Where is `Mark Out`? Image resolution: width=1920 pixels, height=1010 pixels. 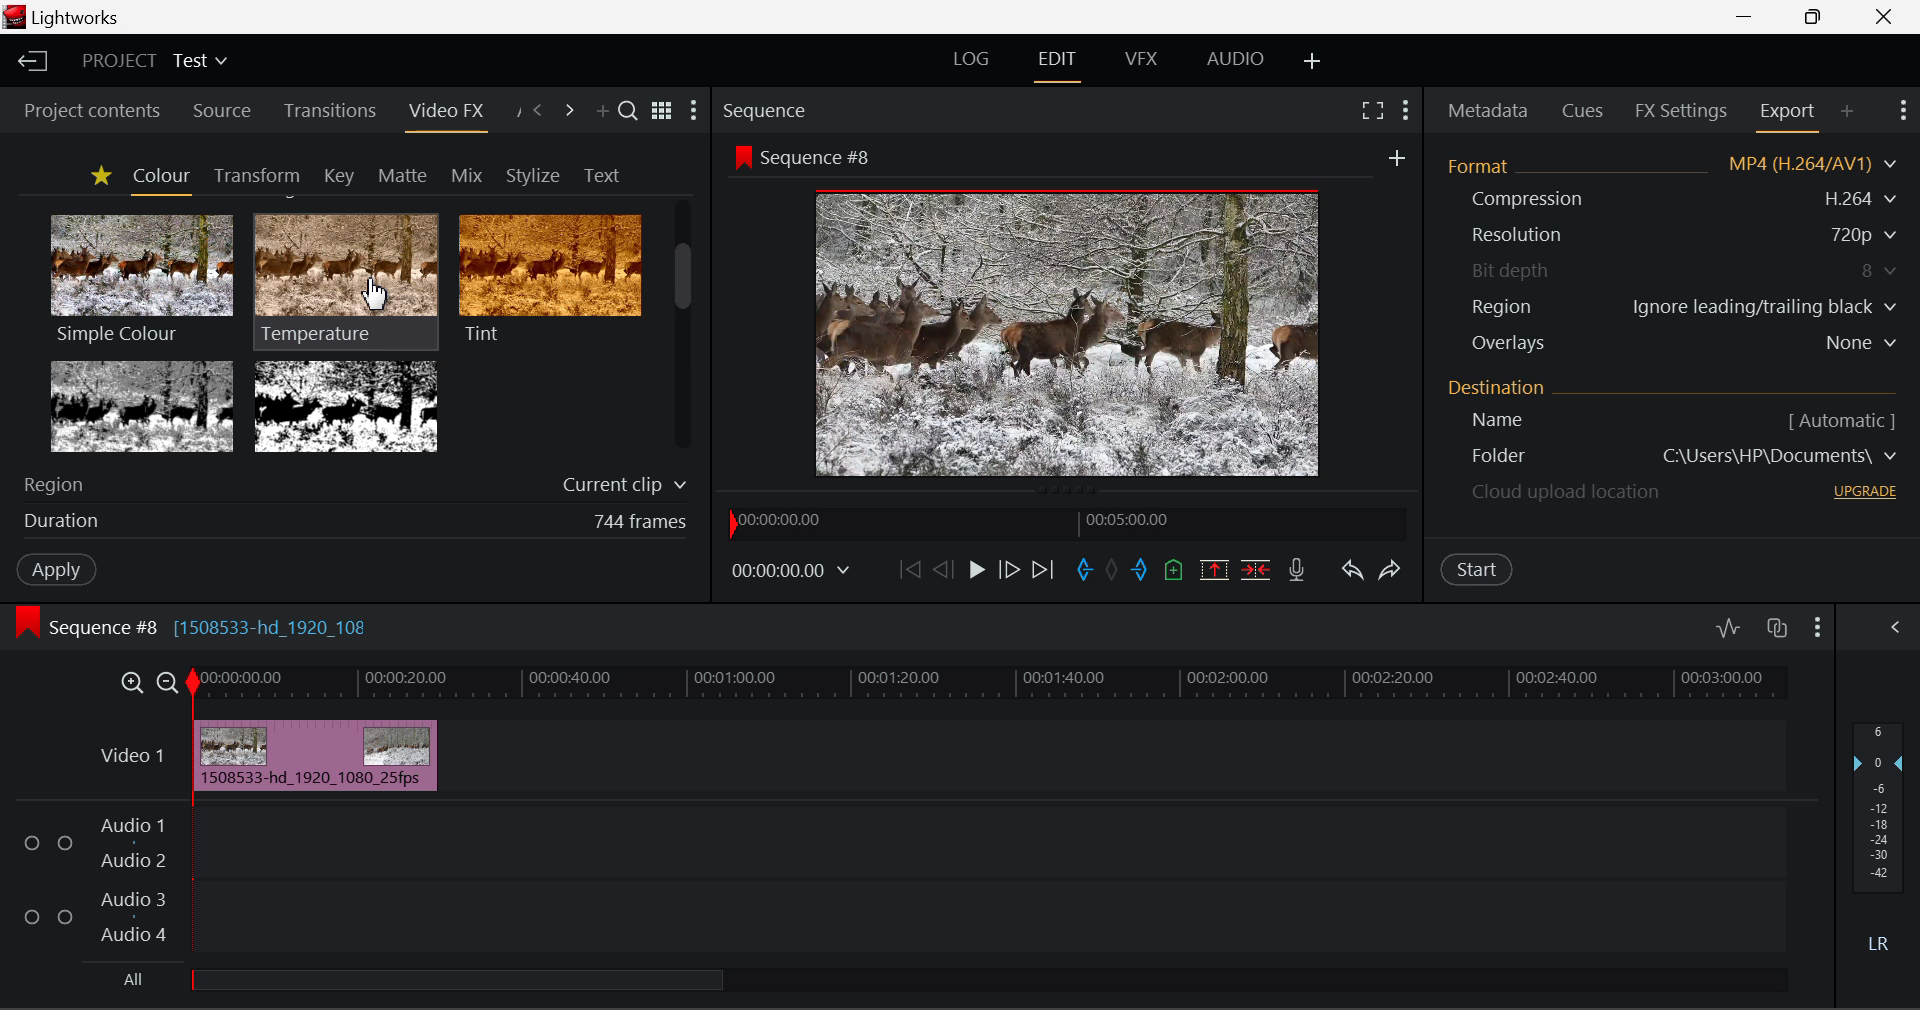
Mark Out is located at coordinates (1140, 574).